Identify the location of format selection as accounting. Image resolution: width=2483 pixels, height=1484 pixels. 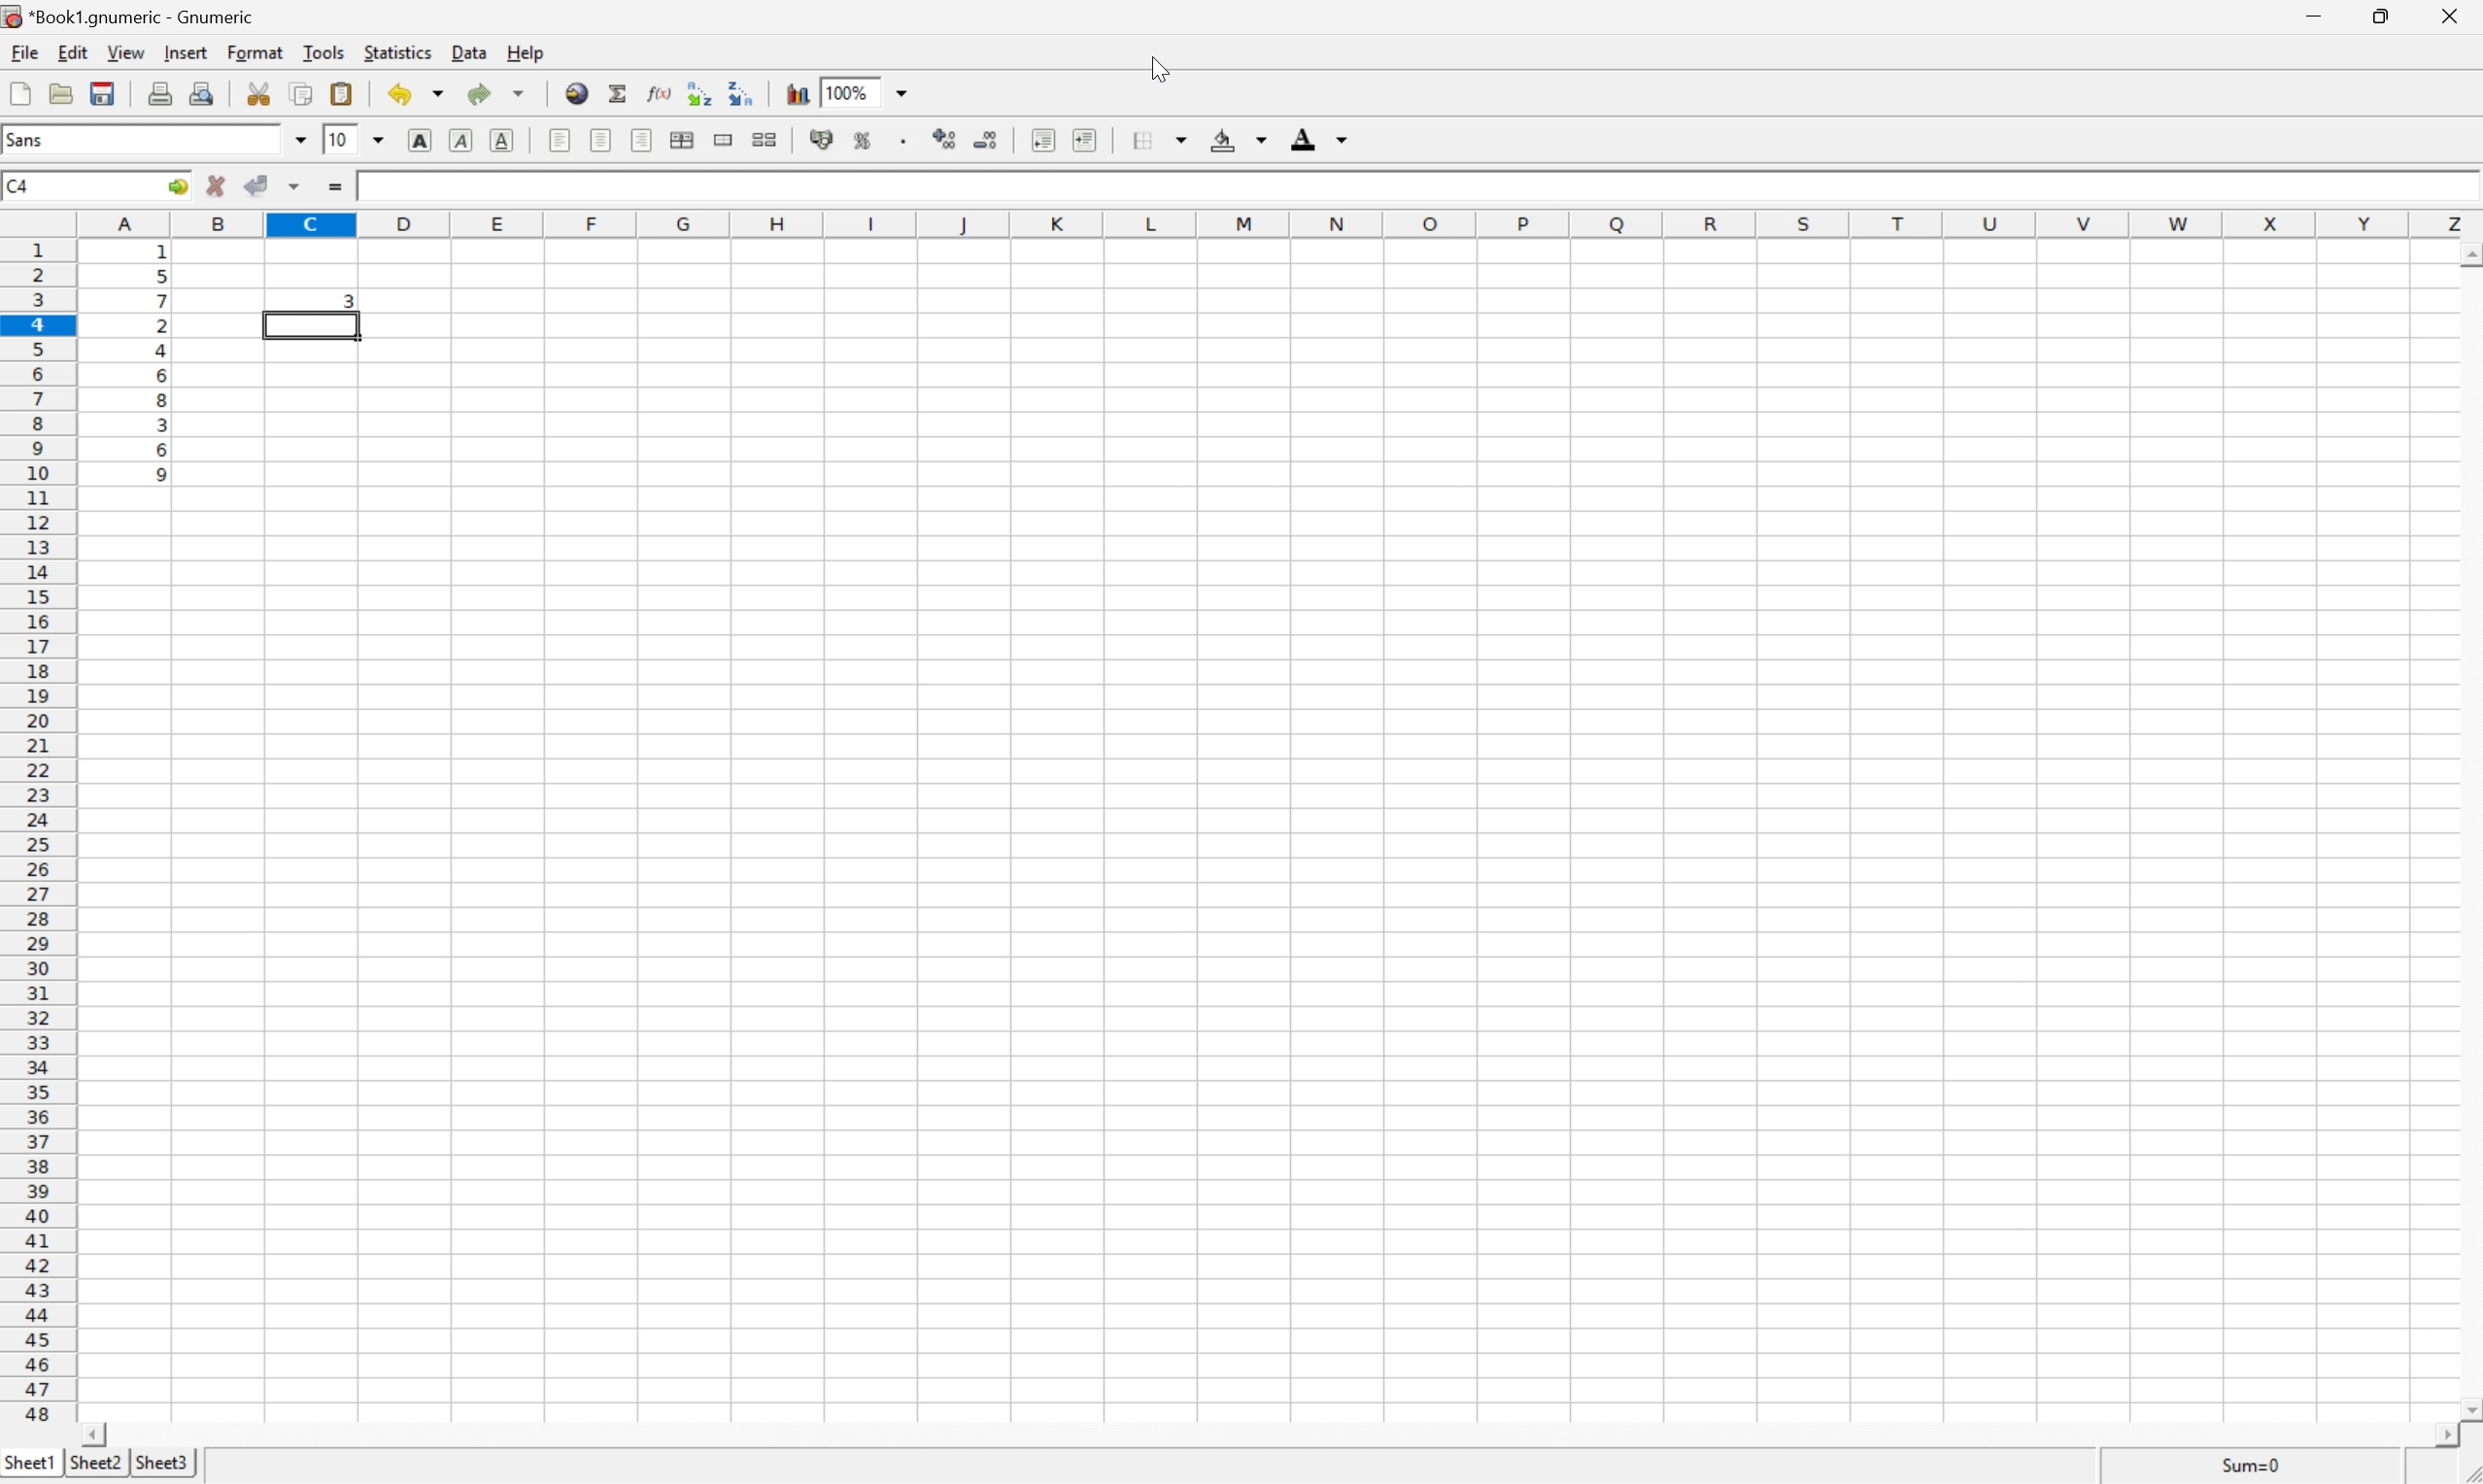
(823, 138).